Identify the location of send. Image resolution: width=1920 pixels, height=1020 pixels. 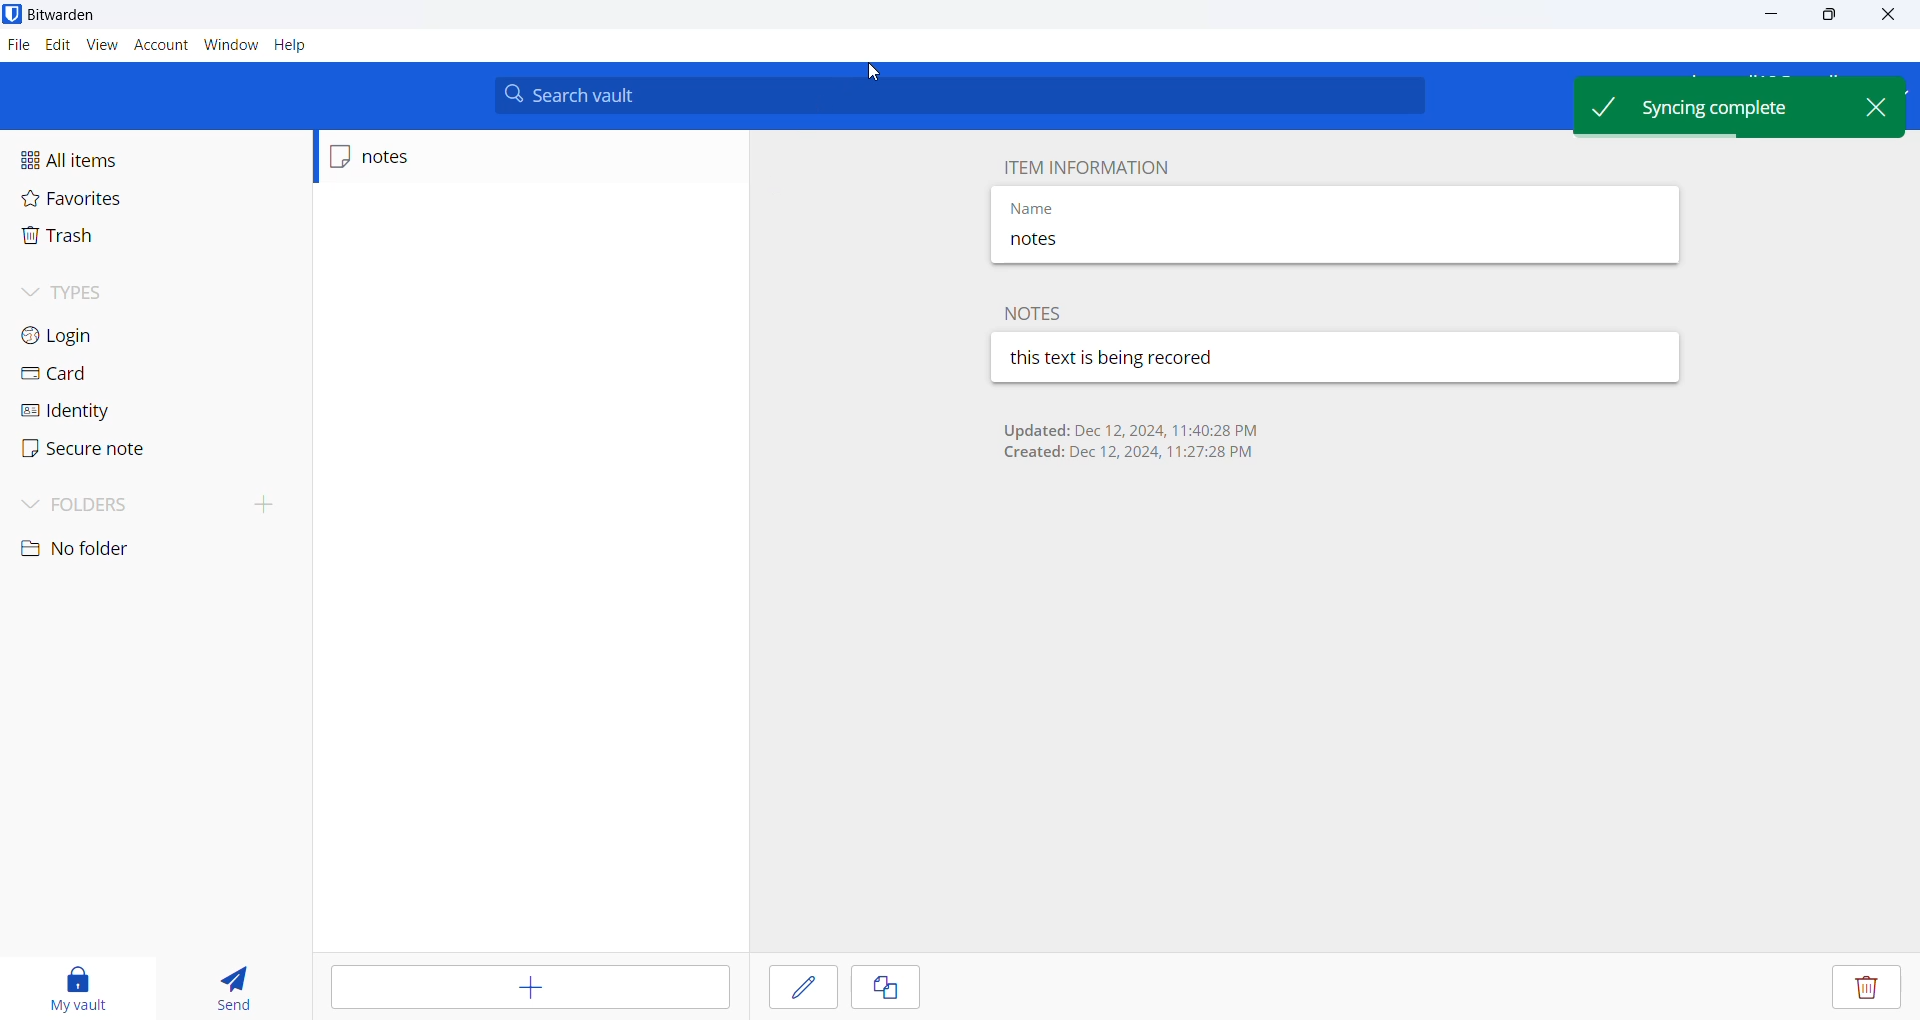
(227, 987).